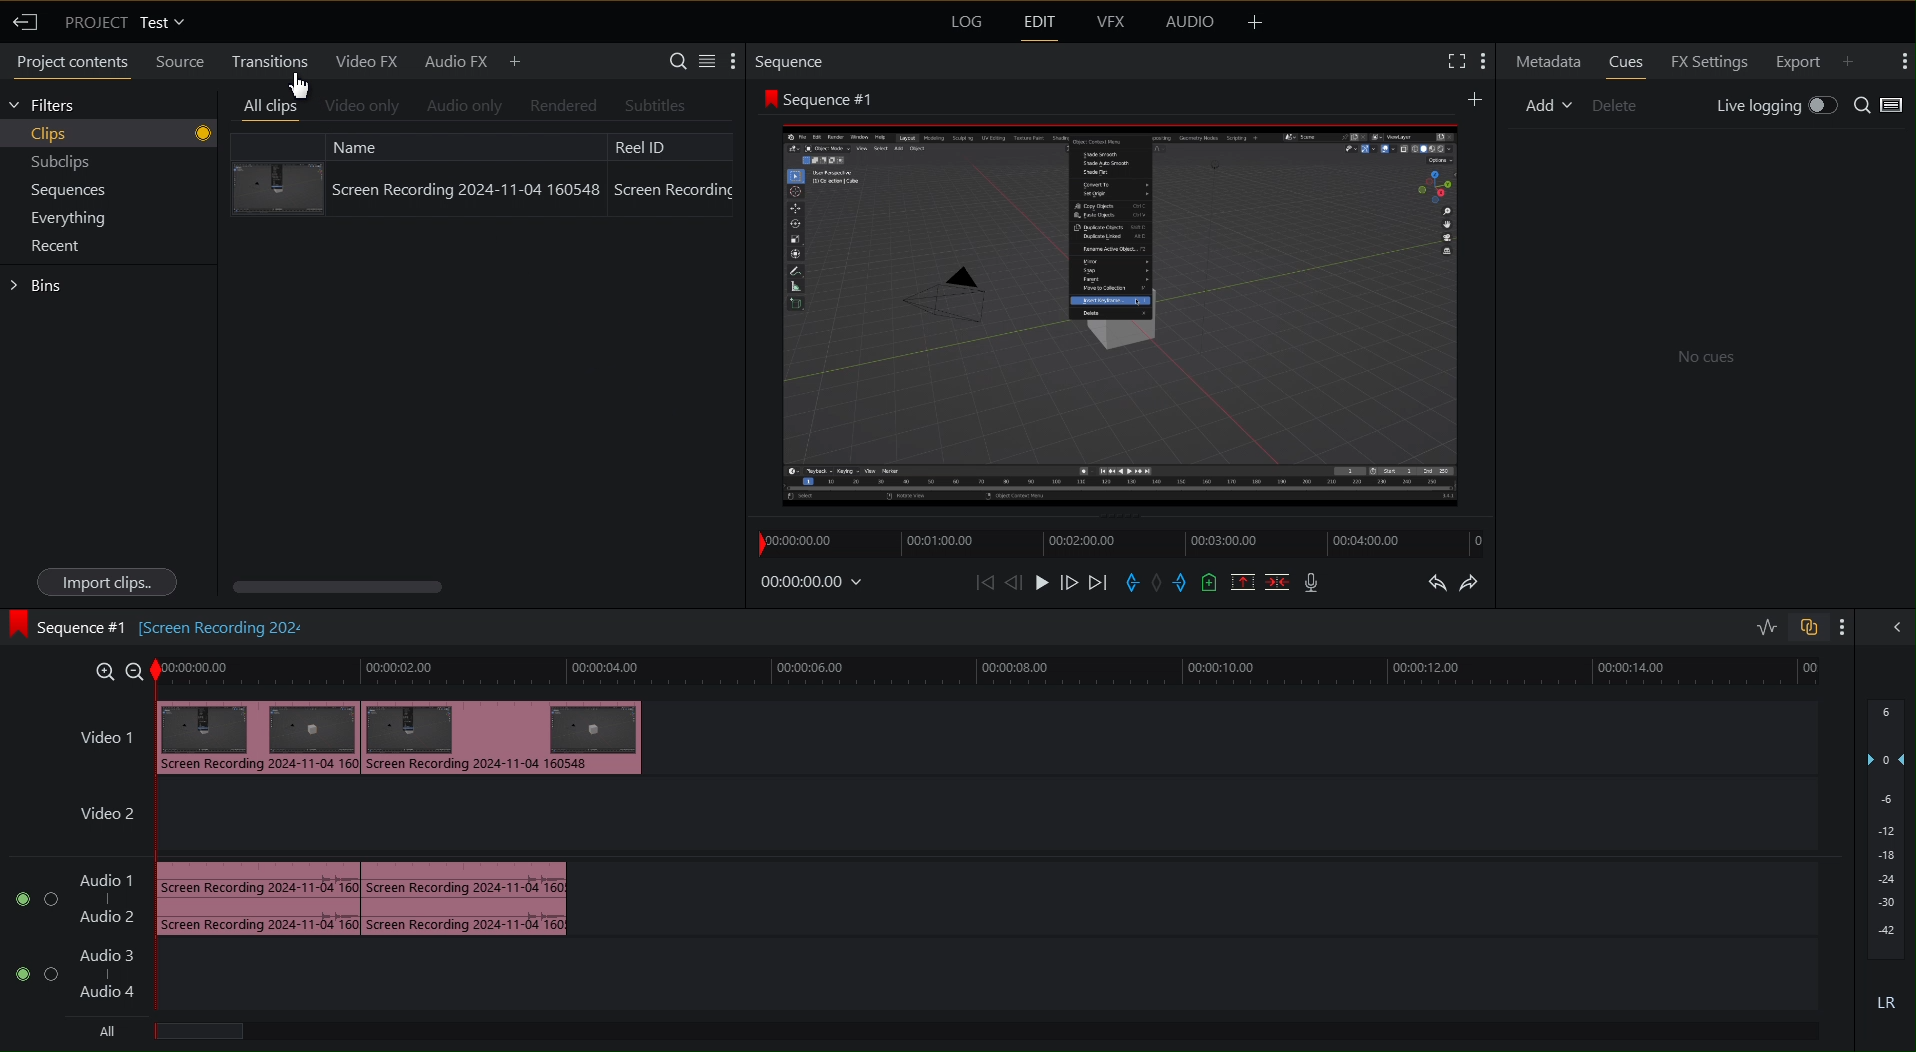  What do you see at coordinates (1278, 582) in the screenshot?
I see `Delete/Cut` at bounding box center [1278, 582].